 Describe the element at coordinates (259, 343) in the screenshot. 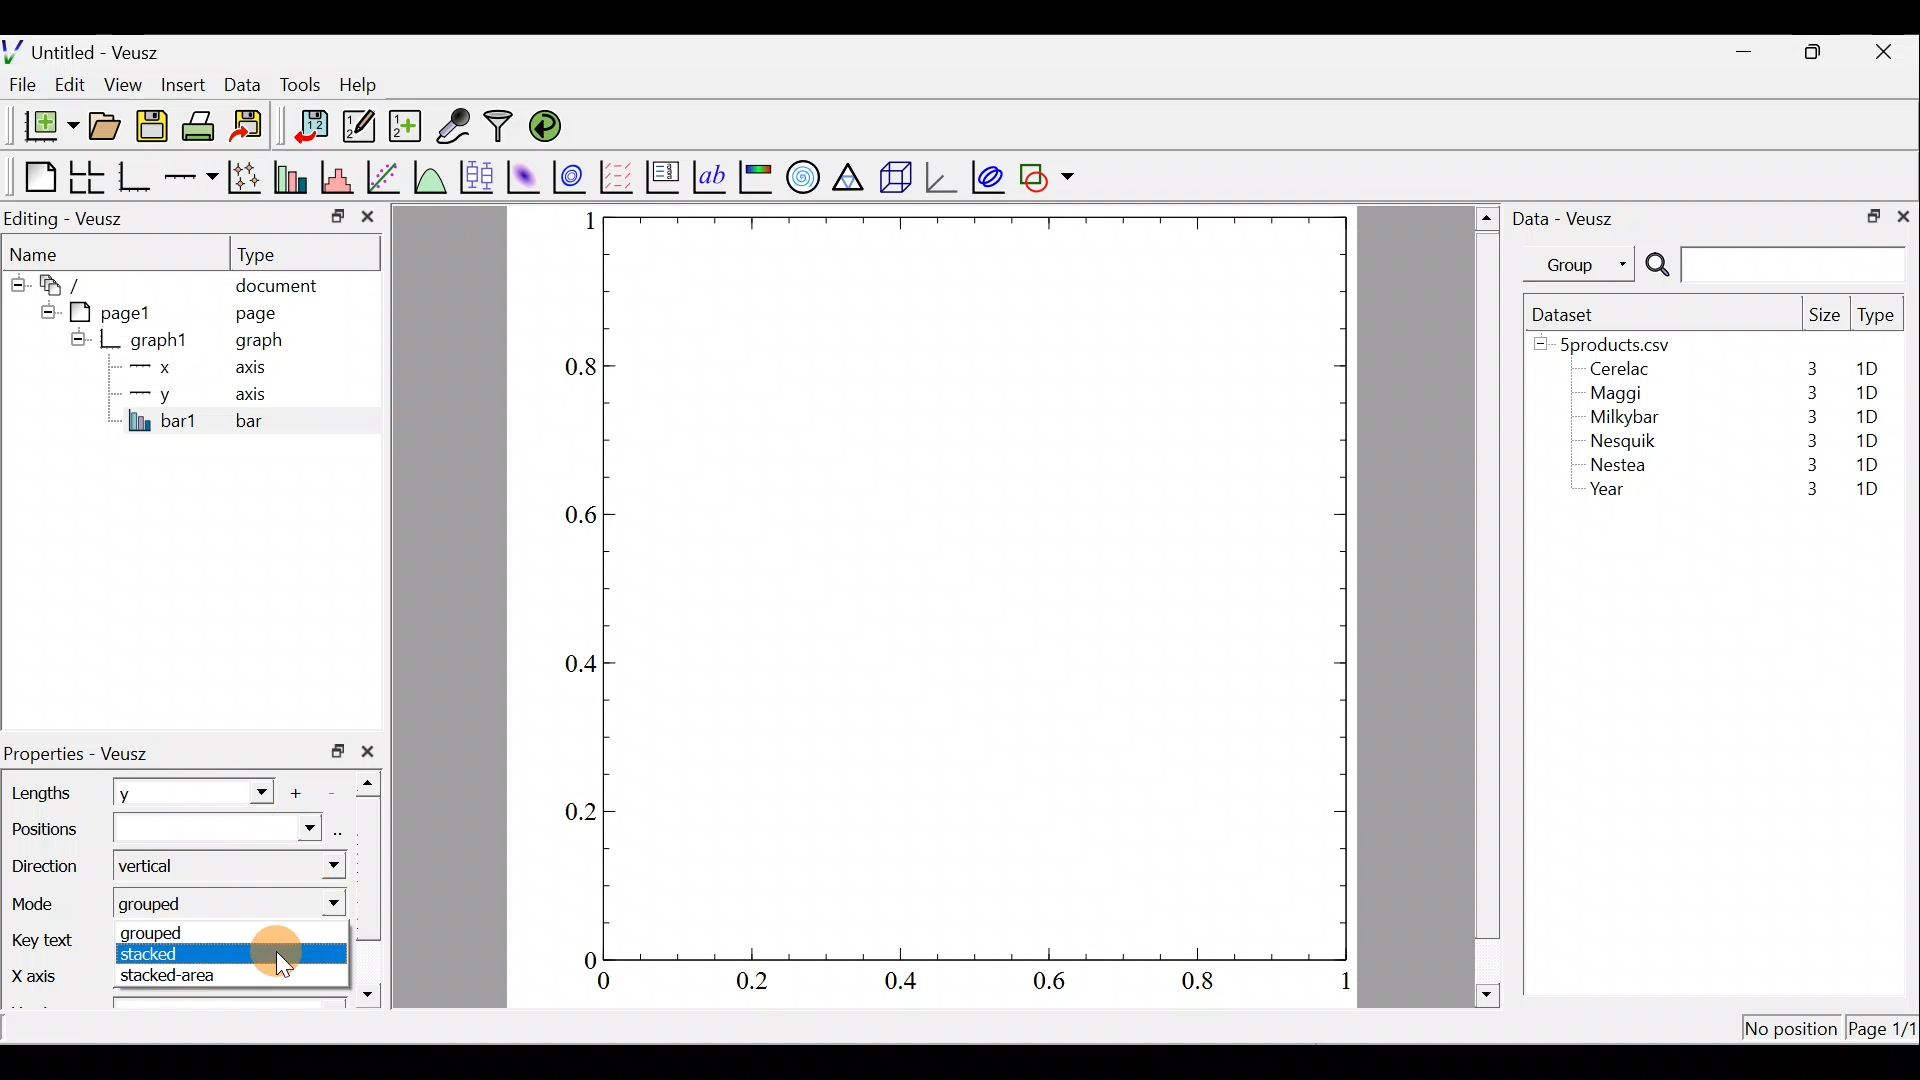

I see `graph` at that location.